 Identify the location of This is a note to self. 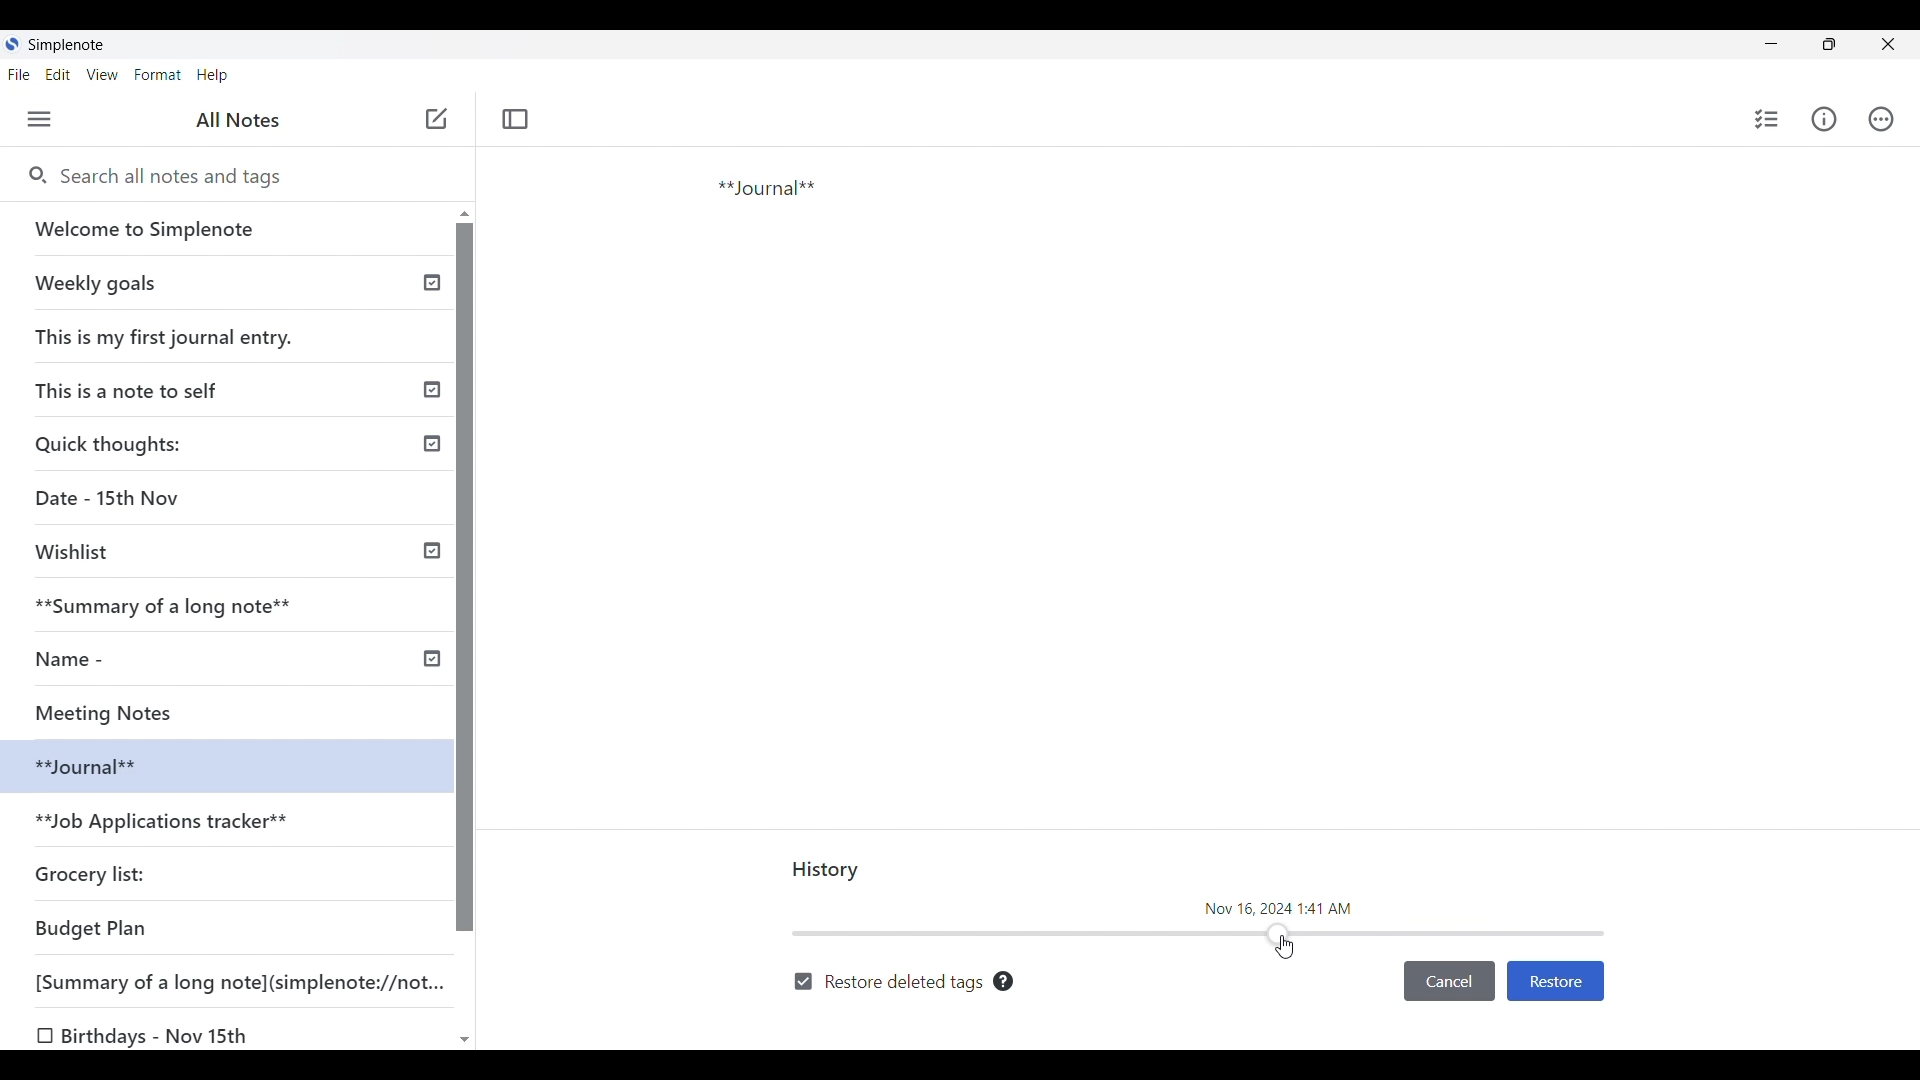
(134, 389).